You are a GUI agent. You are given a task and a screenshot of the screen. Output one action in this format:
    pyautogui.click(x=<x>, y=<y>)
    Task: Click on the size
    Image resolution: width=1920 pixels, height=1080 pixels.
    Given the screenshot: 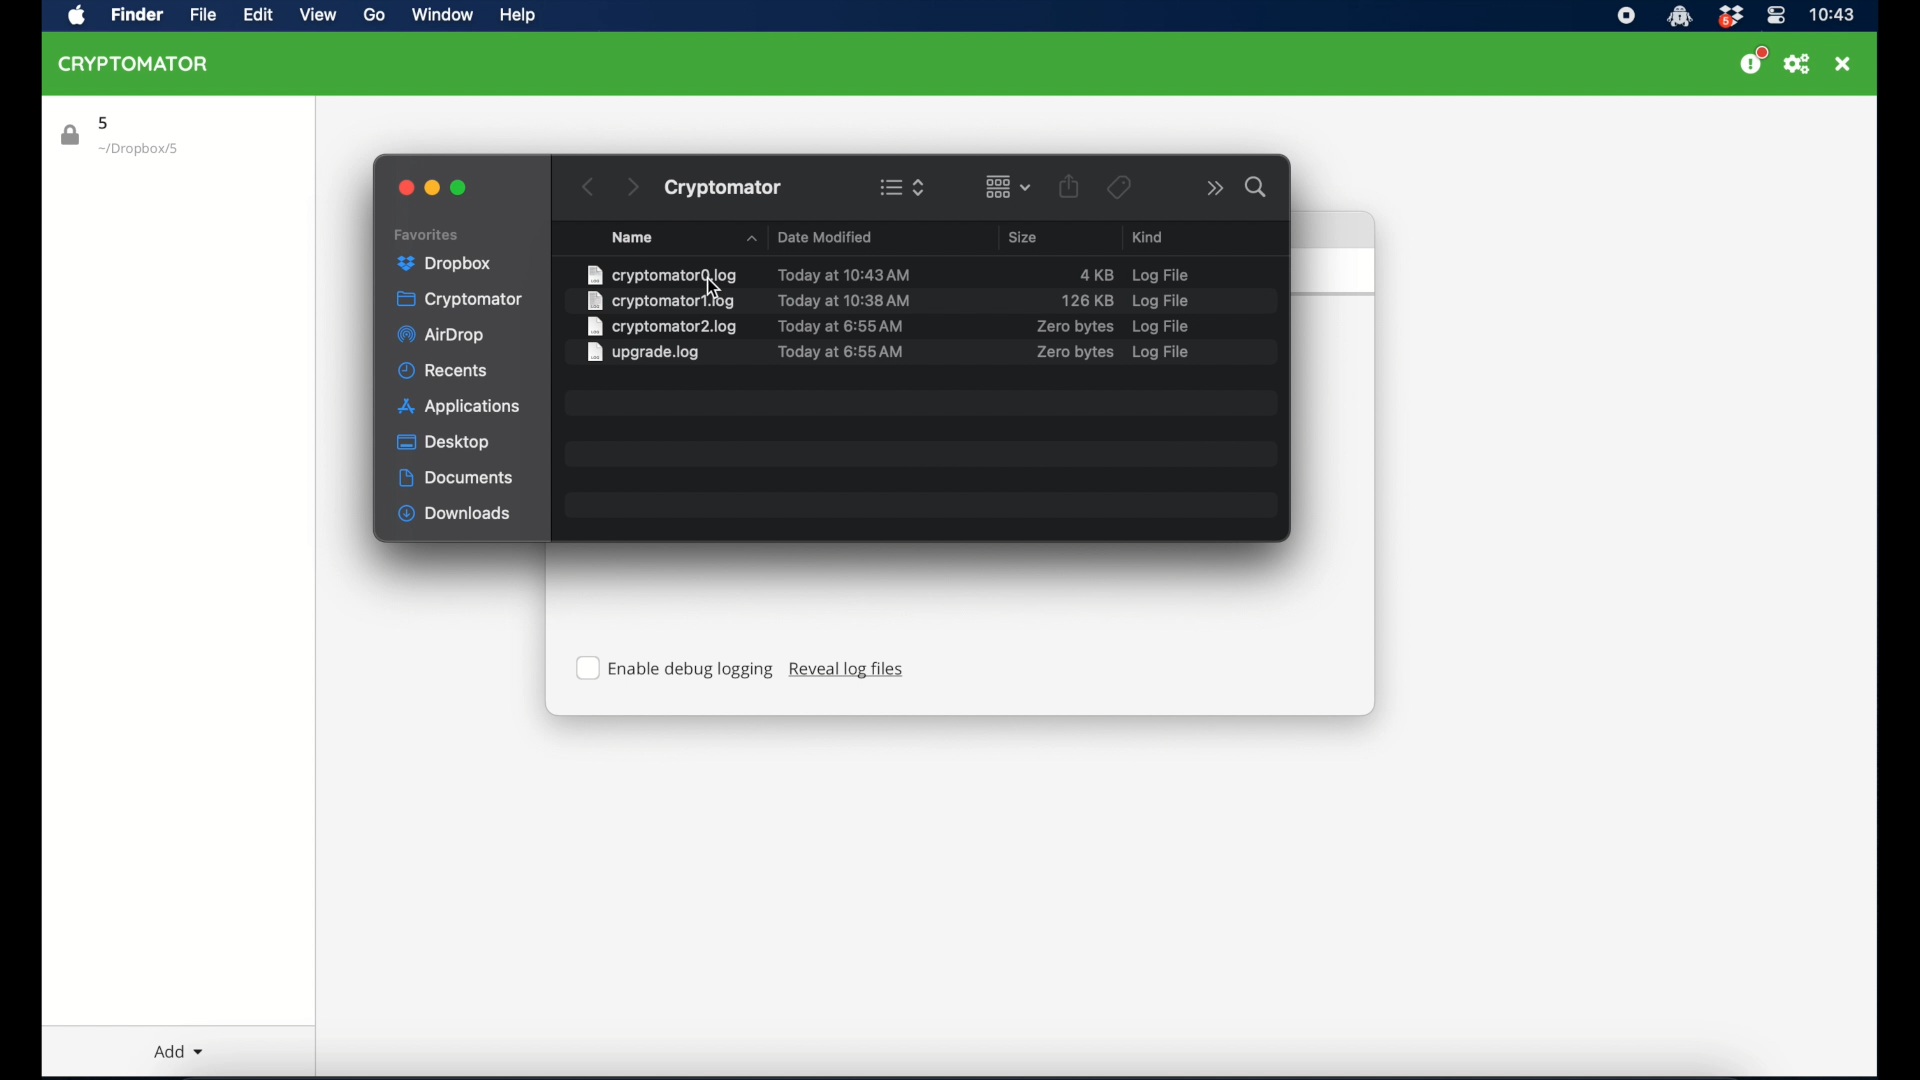 What is the action you would take?
    pyautogui.click(x=1086, y=300)
    